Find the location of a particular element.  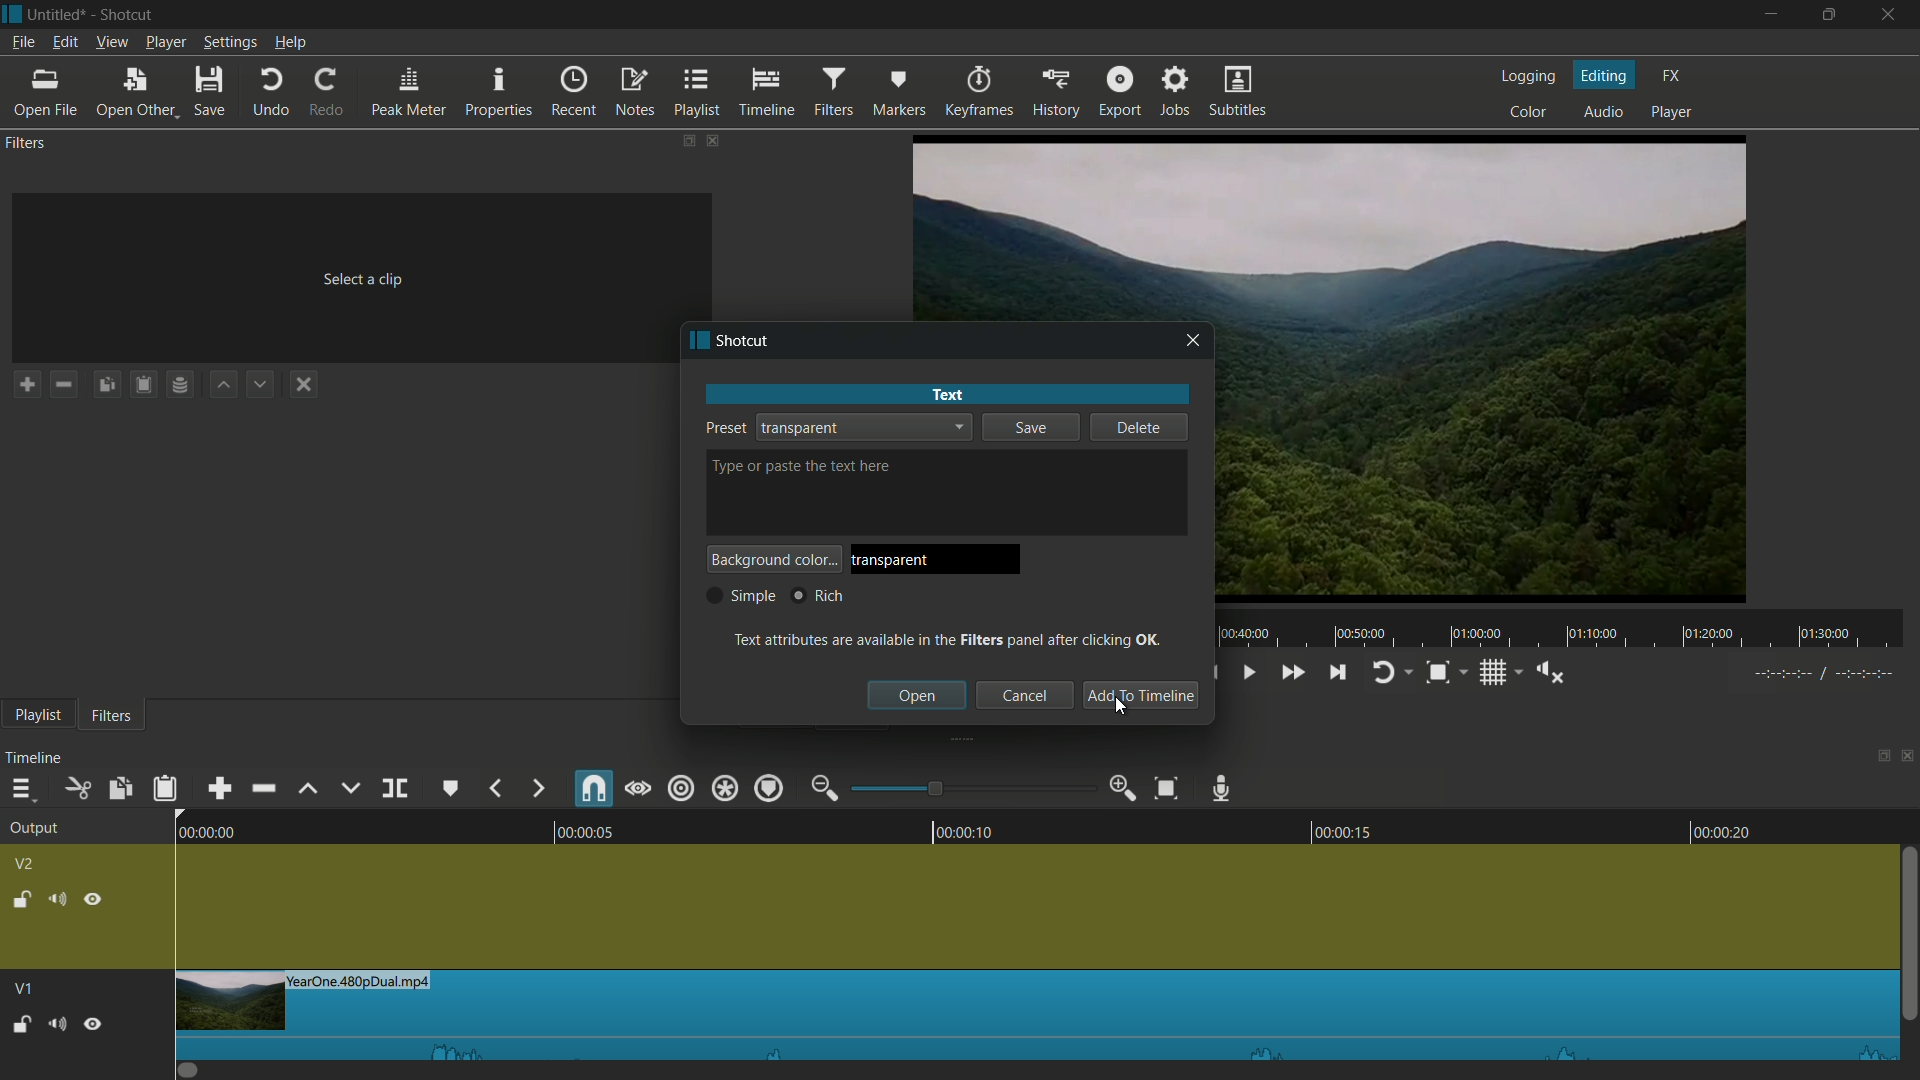

00:00:10 is located at coordinates (968, 829).